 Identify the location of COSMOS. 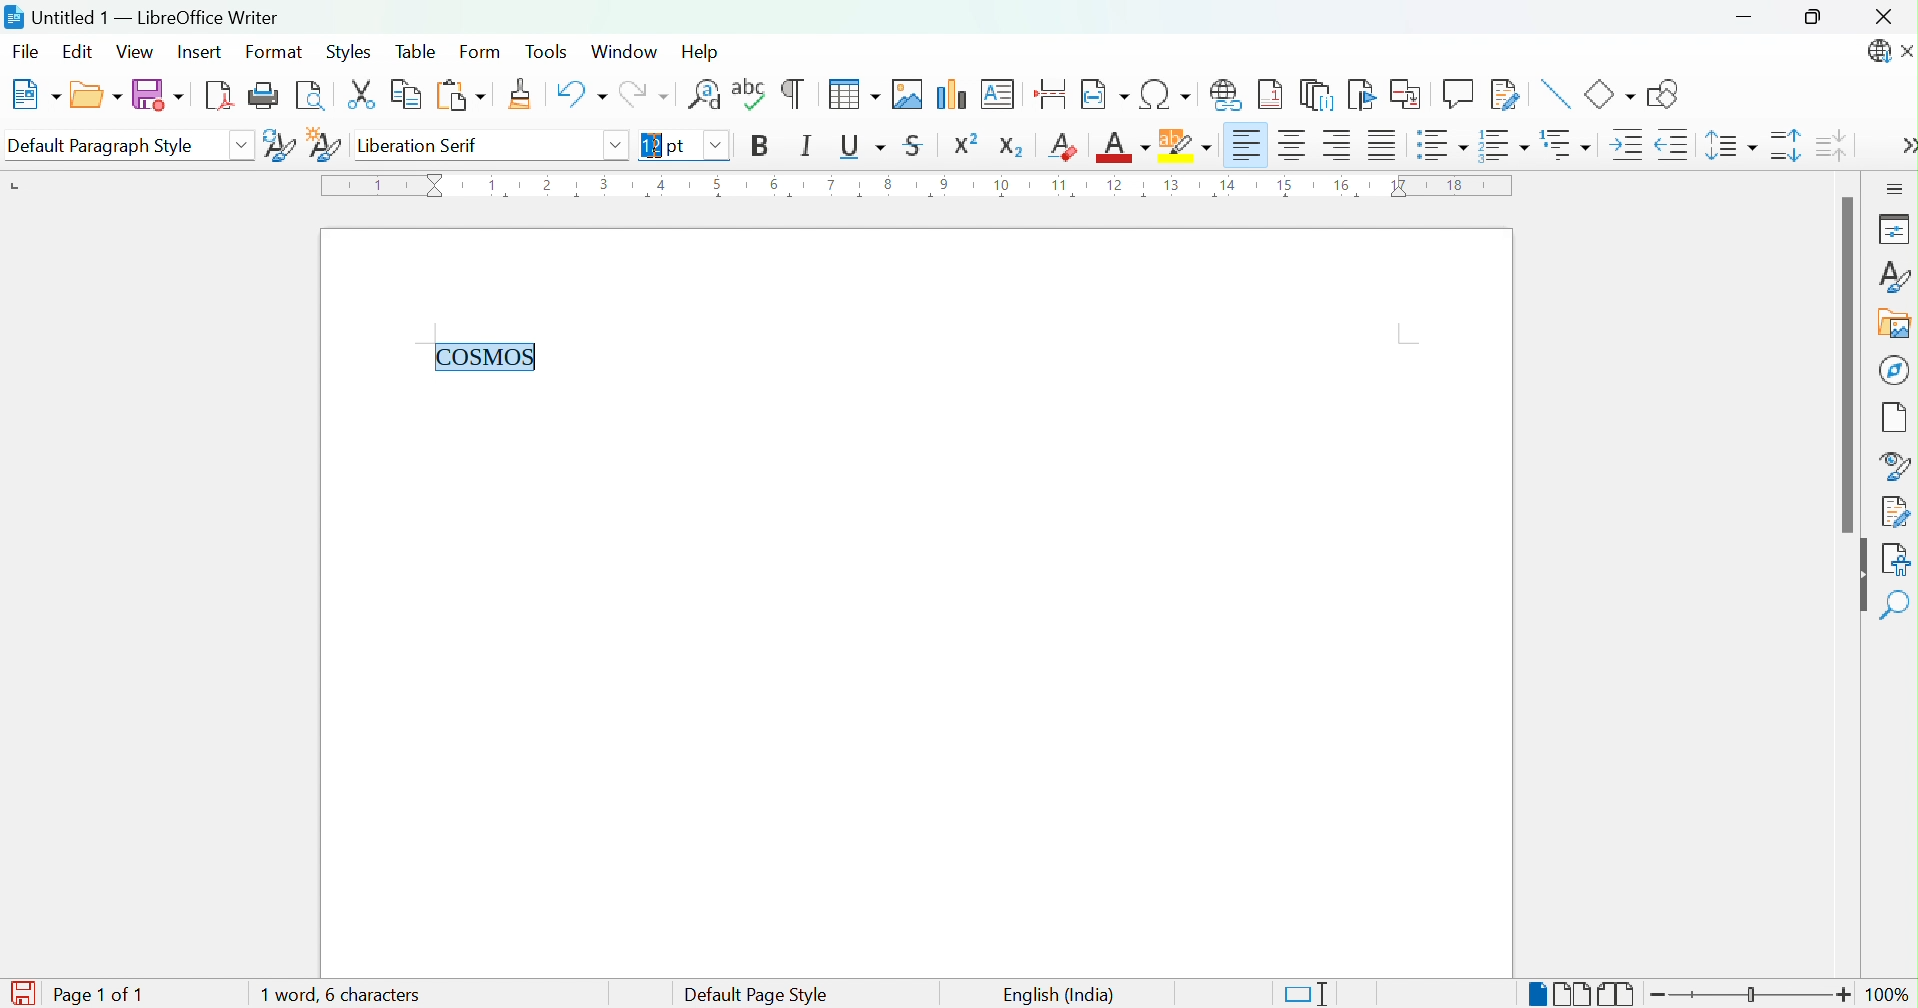
(487, 354).